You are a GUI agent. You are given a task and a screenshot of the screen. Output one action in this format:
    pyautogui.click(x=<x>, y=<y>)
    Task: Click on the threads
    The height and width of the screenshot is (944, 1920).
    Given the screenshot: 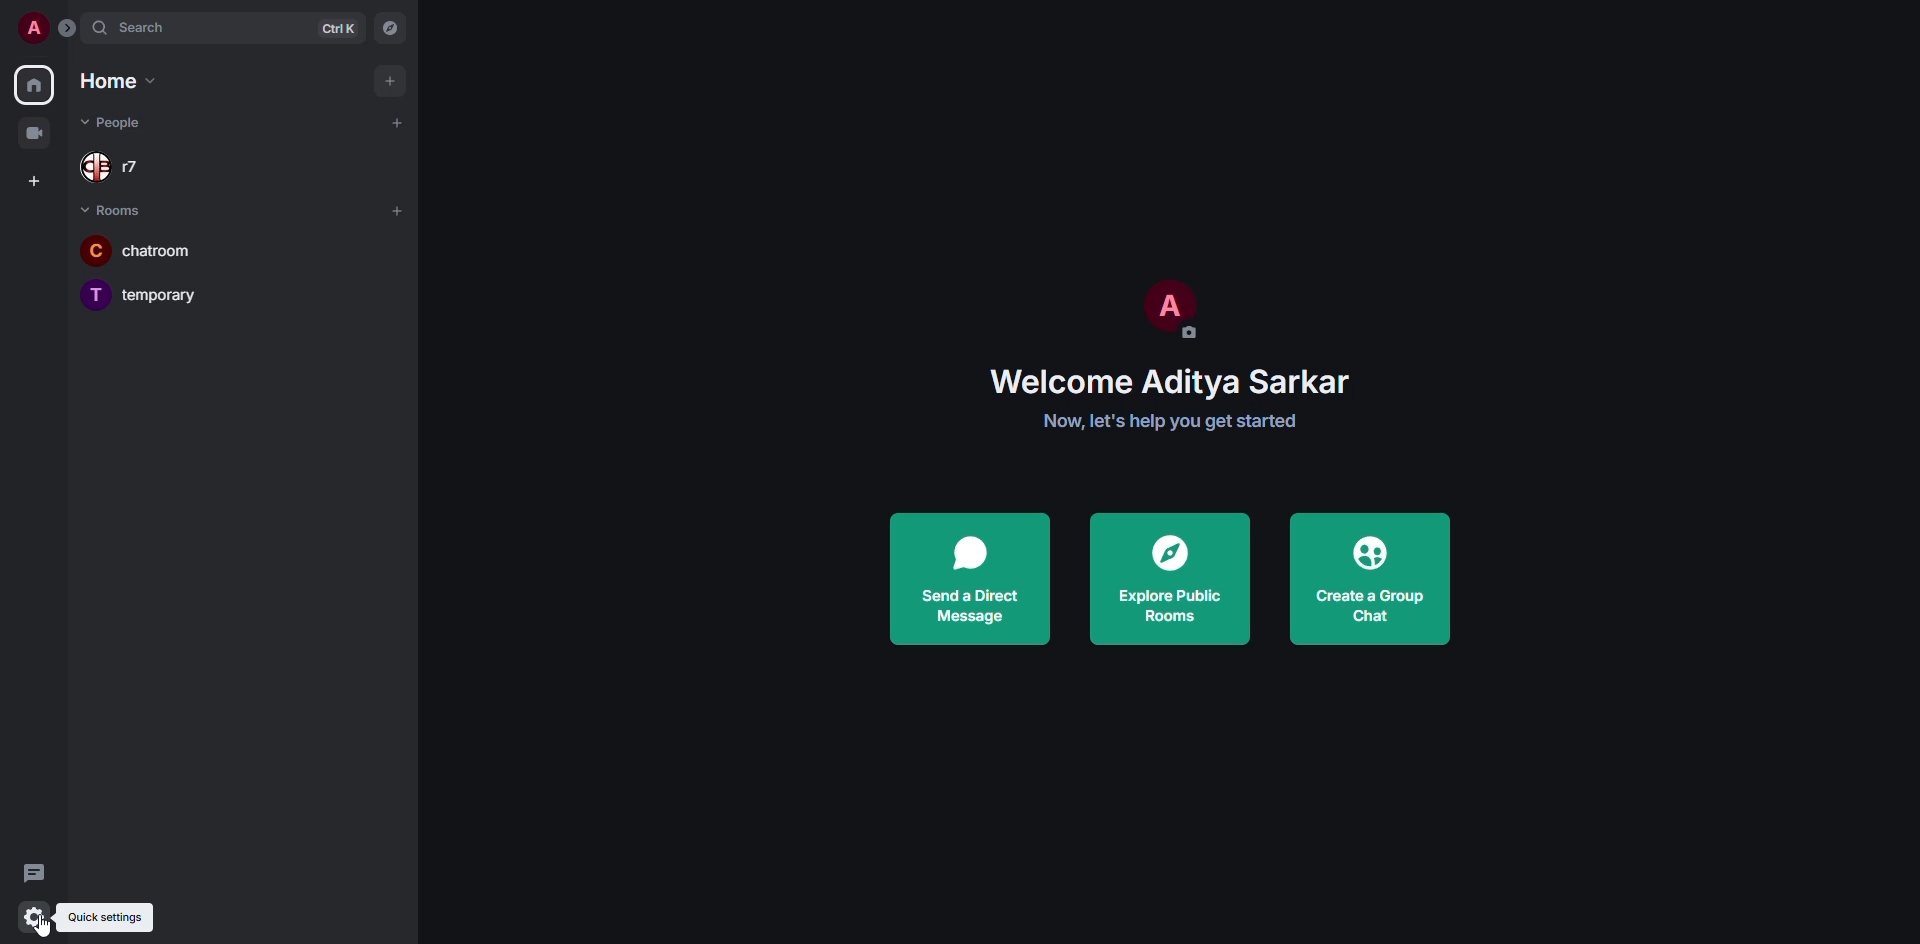 What is the action you would take?
    pyautogui.click(x=34, y=871)
    